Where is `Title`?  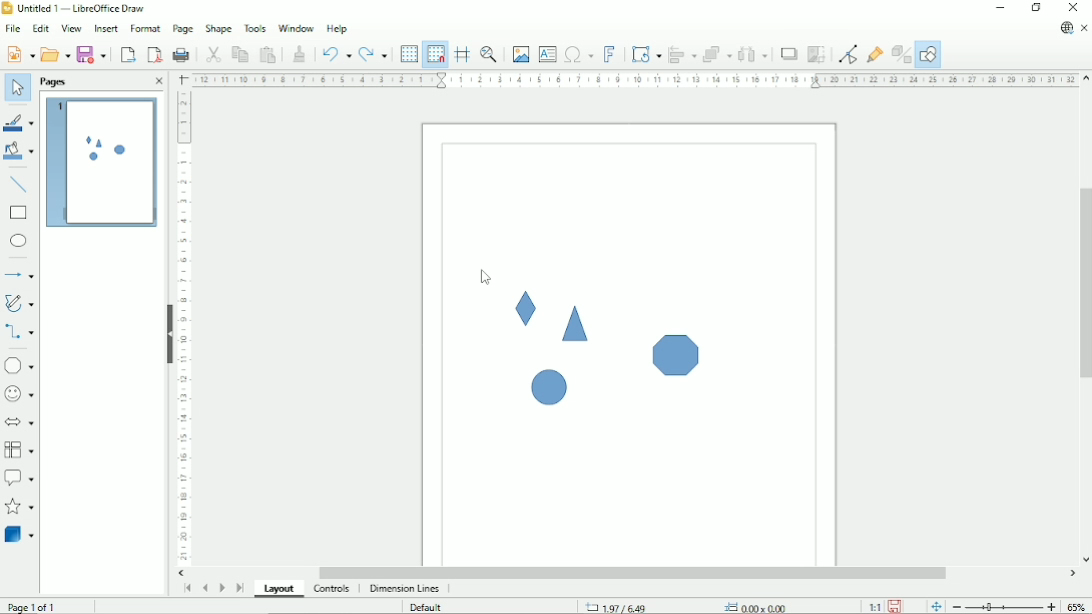
Title is located at coordinates (78, 9).